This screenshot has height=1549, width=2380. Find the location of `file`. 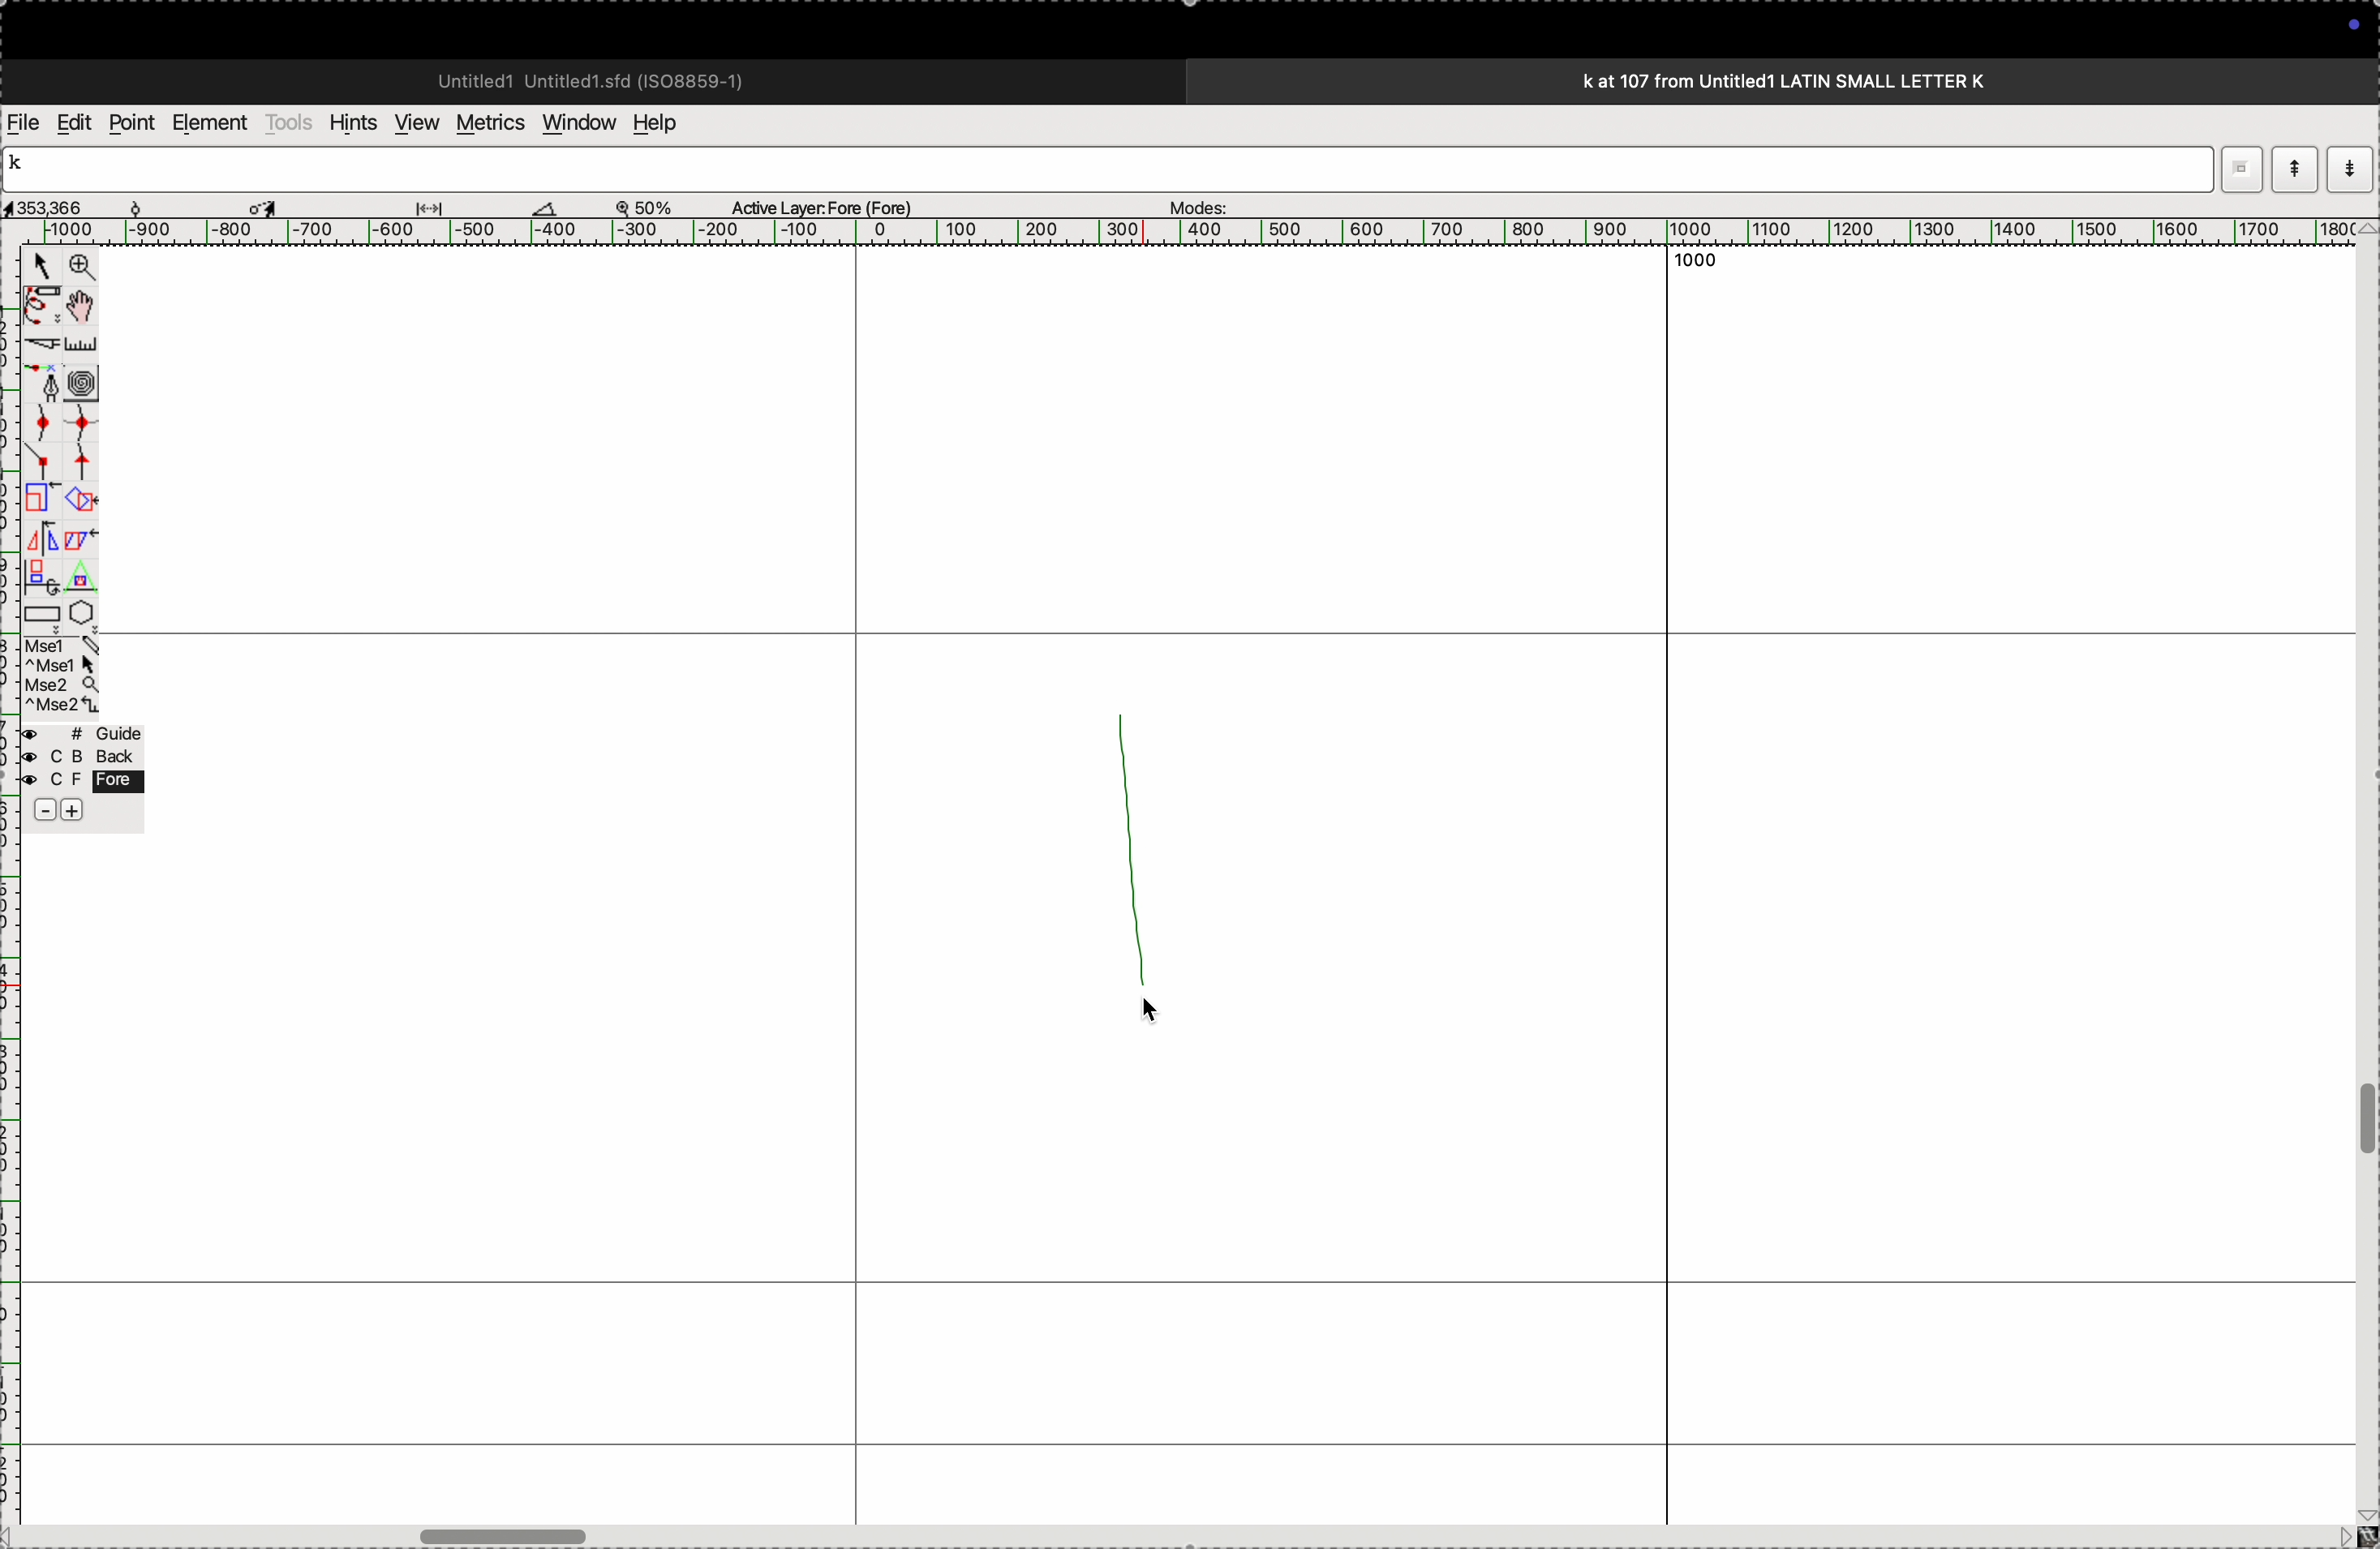

file is located at coordinates (24, 123).